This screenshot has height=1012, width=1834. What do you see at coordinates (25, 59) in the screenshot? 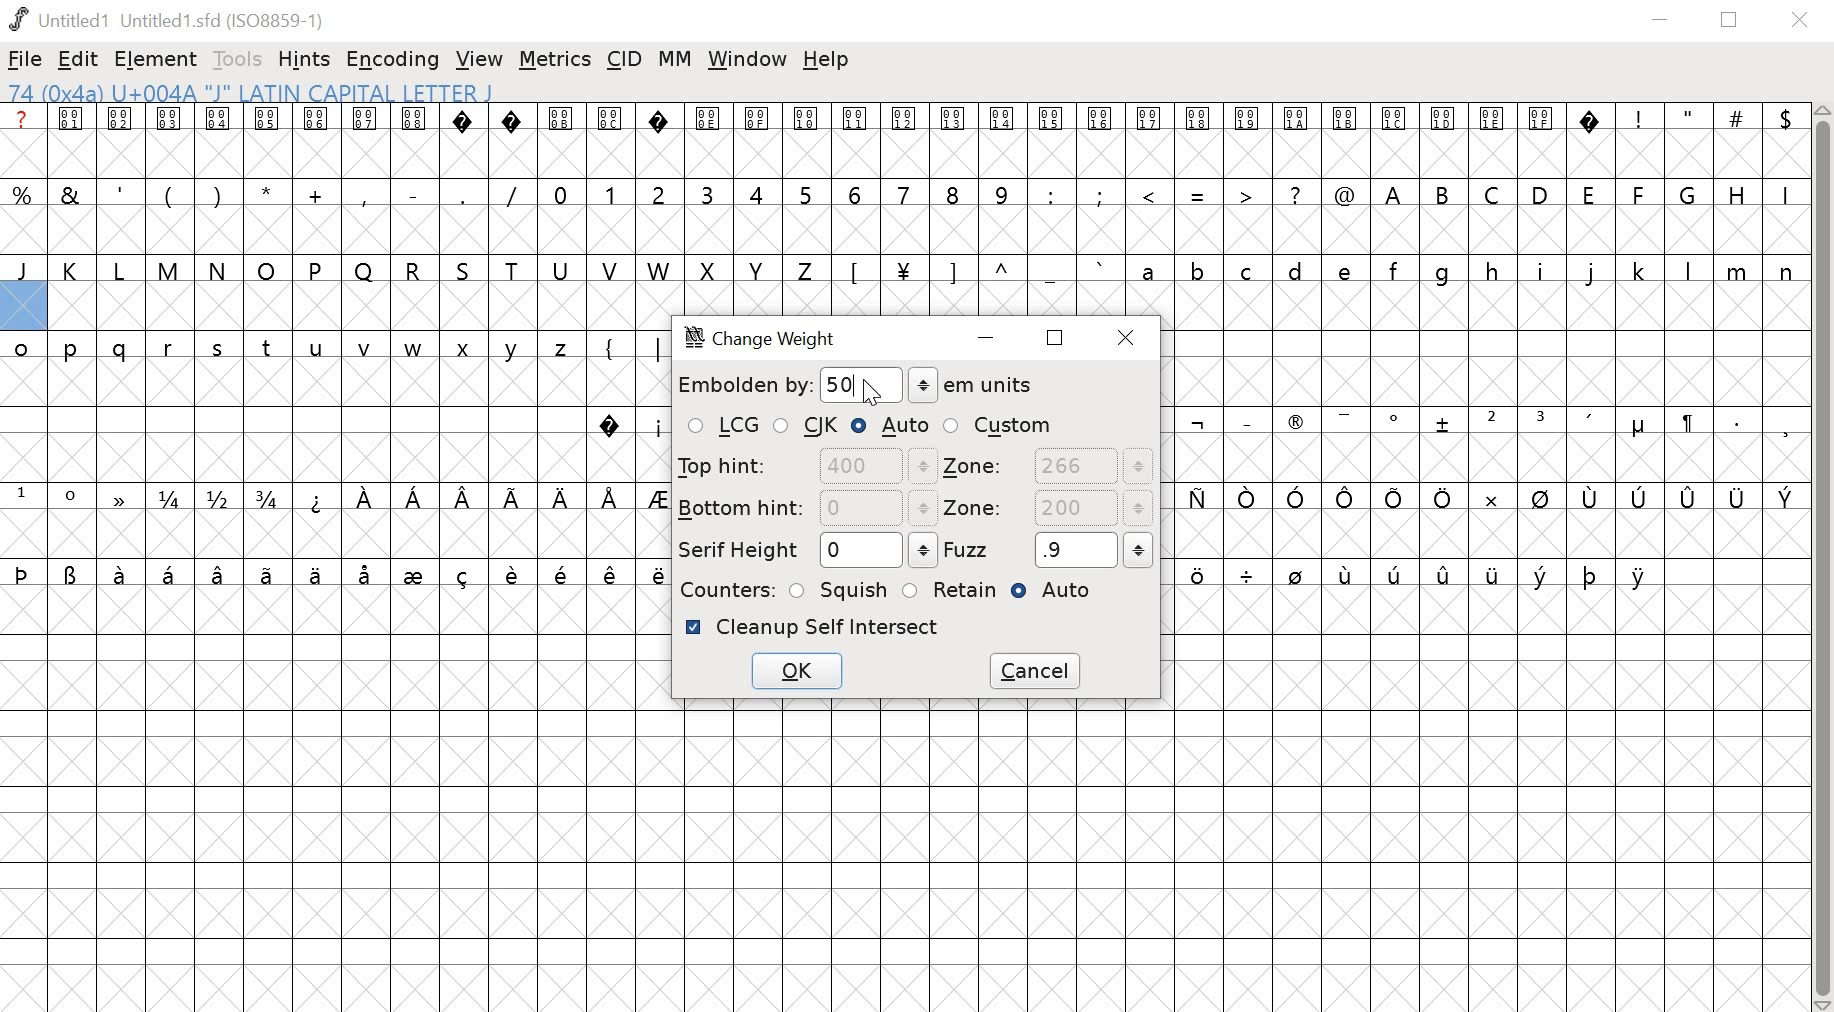
I see `FILE` at bounding box center [25, 59].